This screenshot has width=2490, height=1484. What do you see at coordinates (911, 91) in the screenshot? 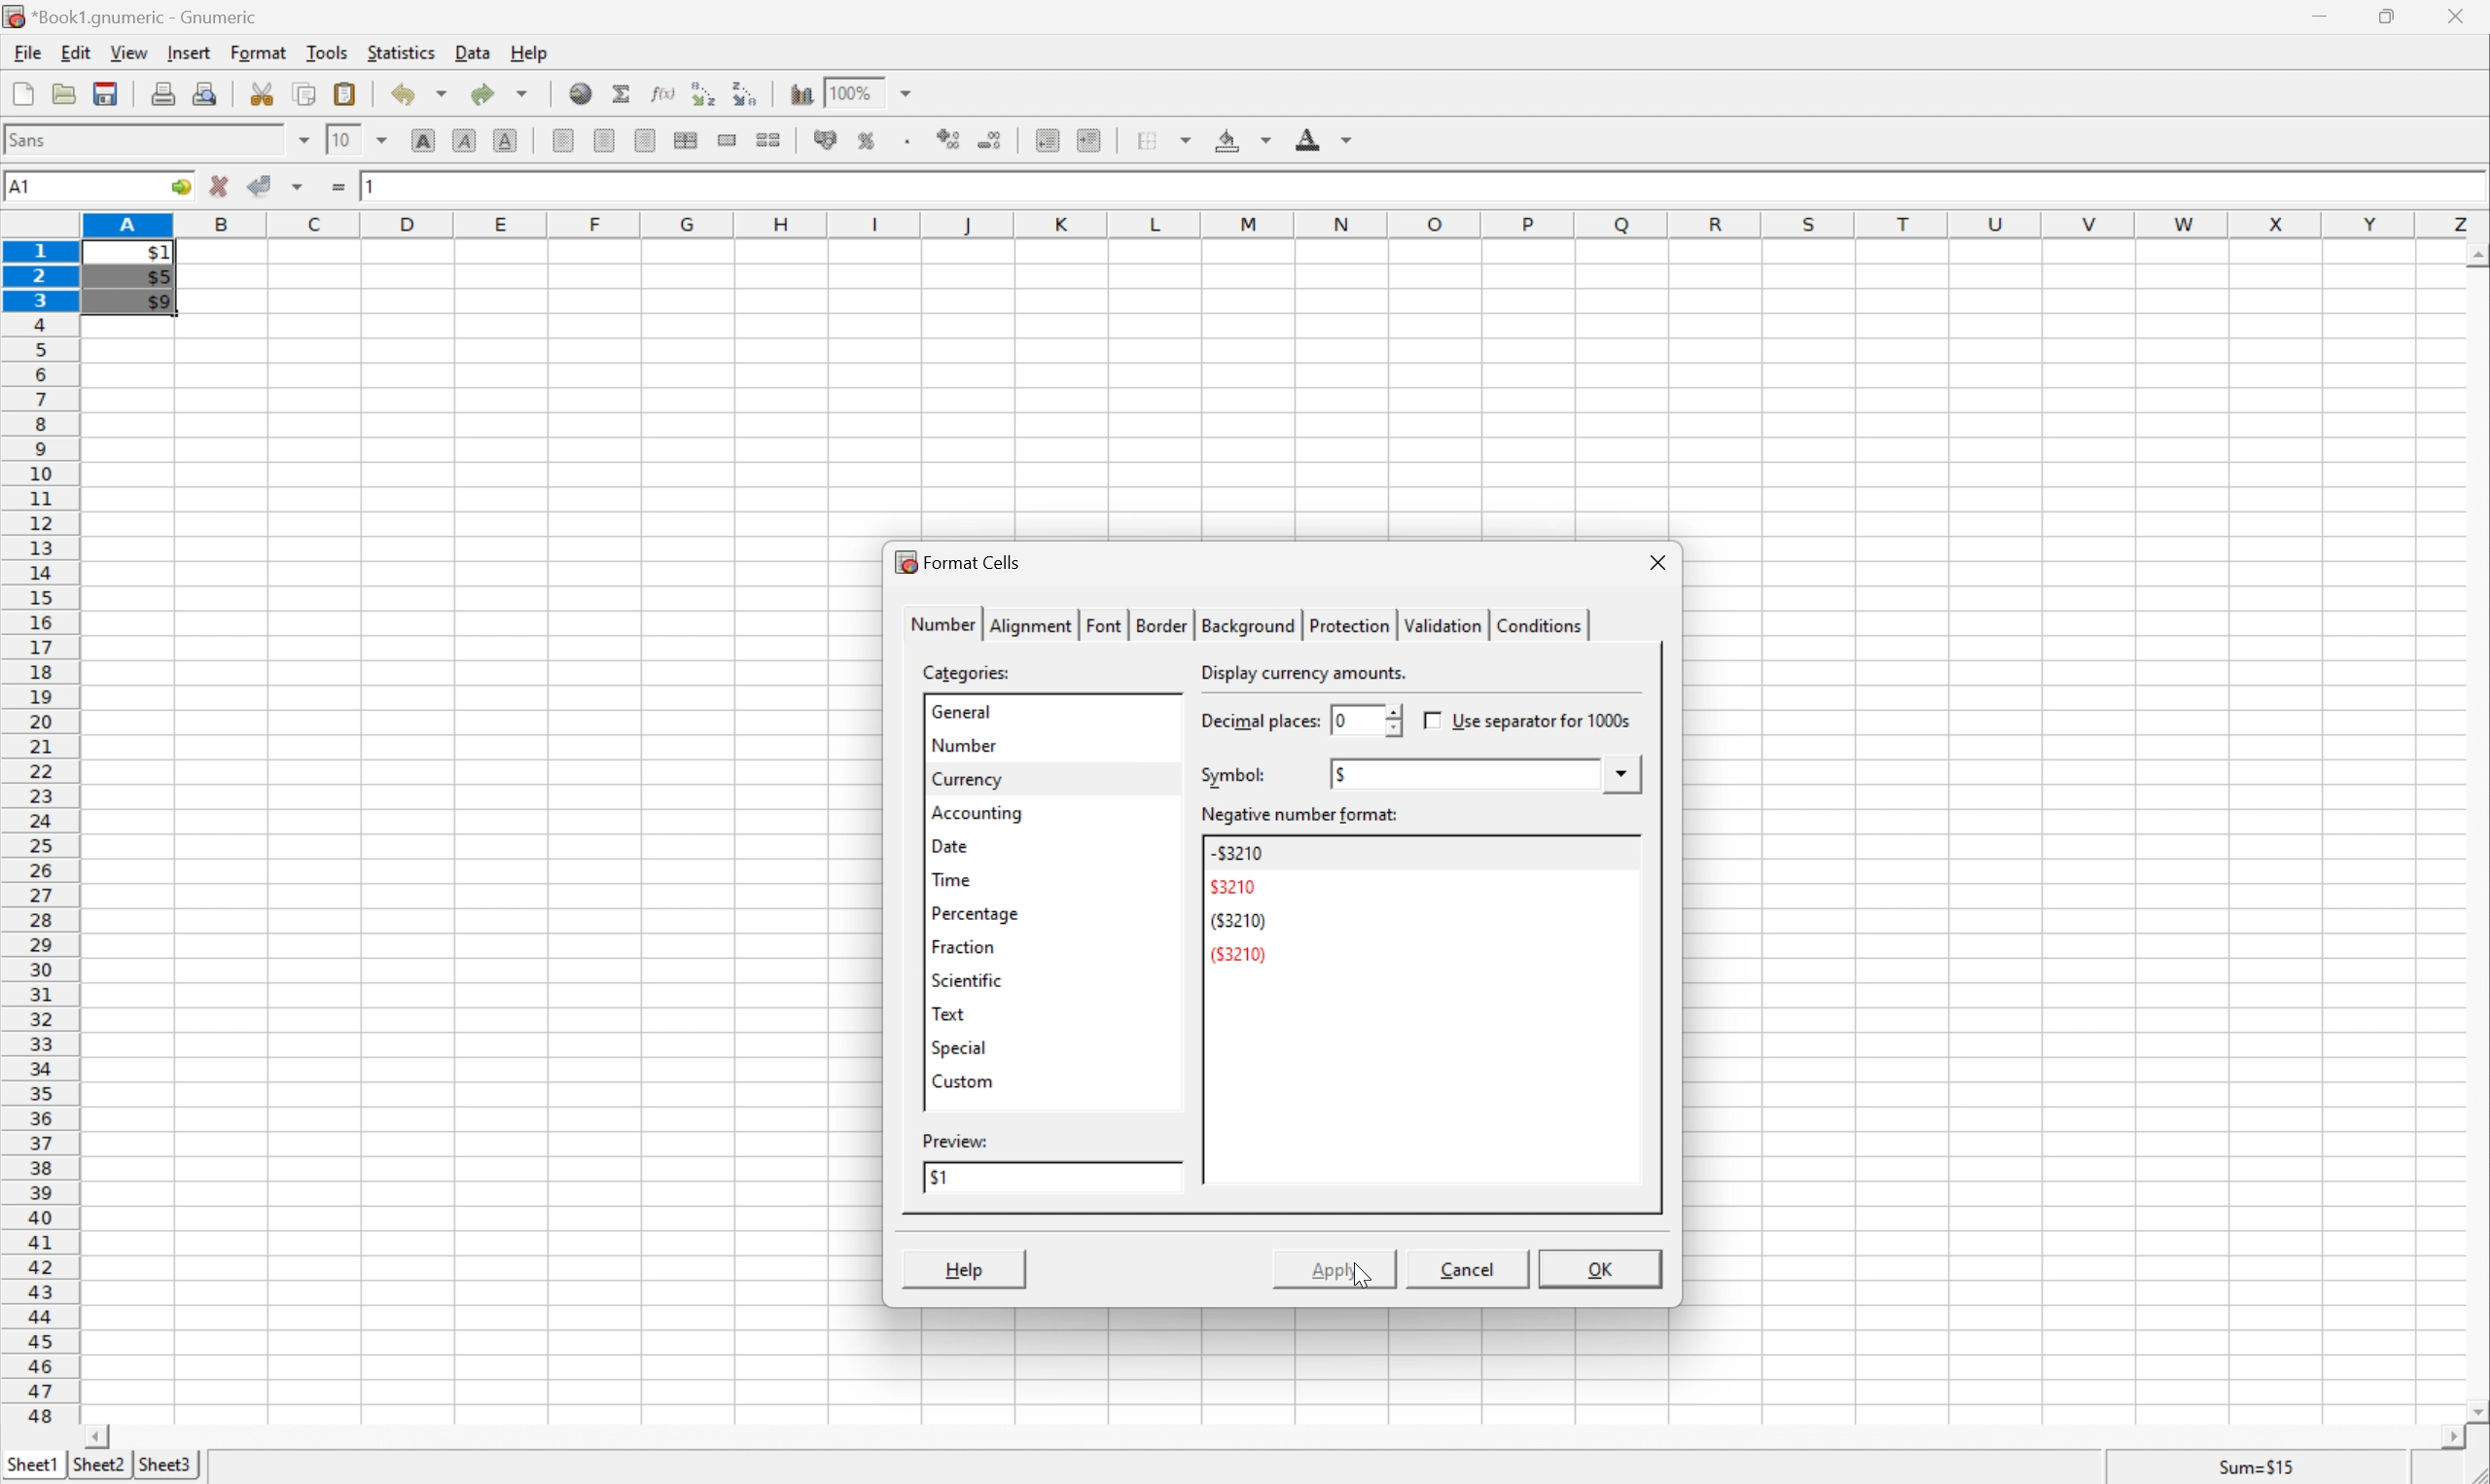
I see `drop down` at bounding box center [911, 91].